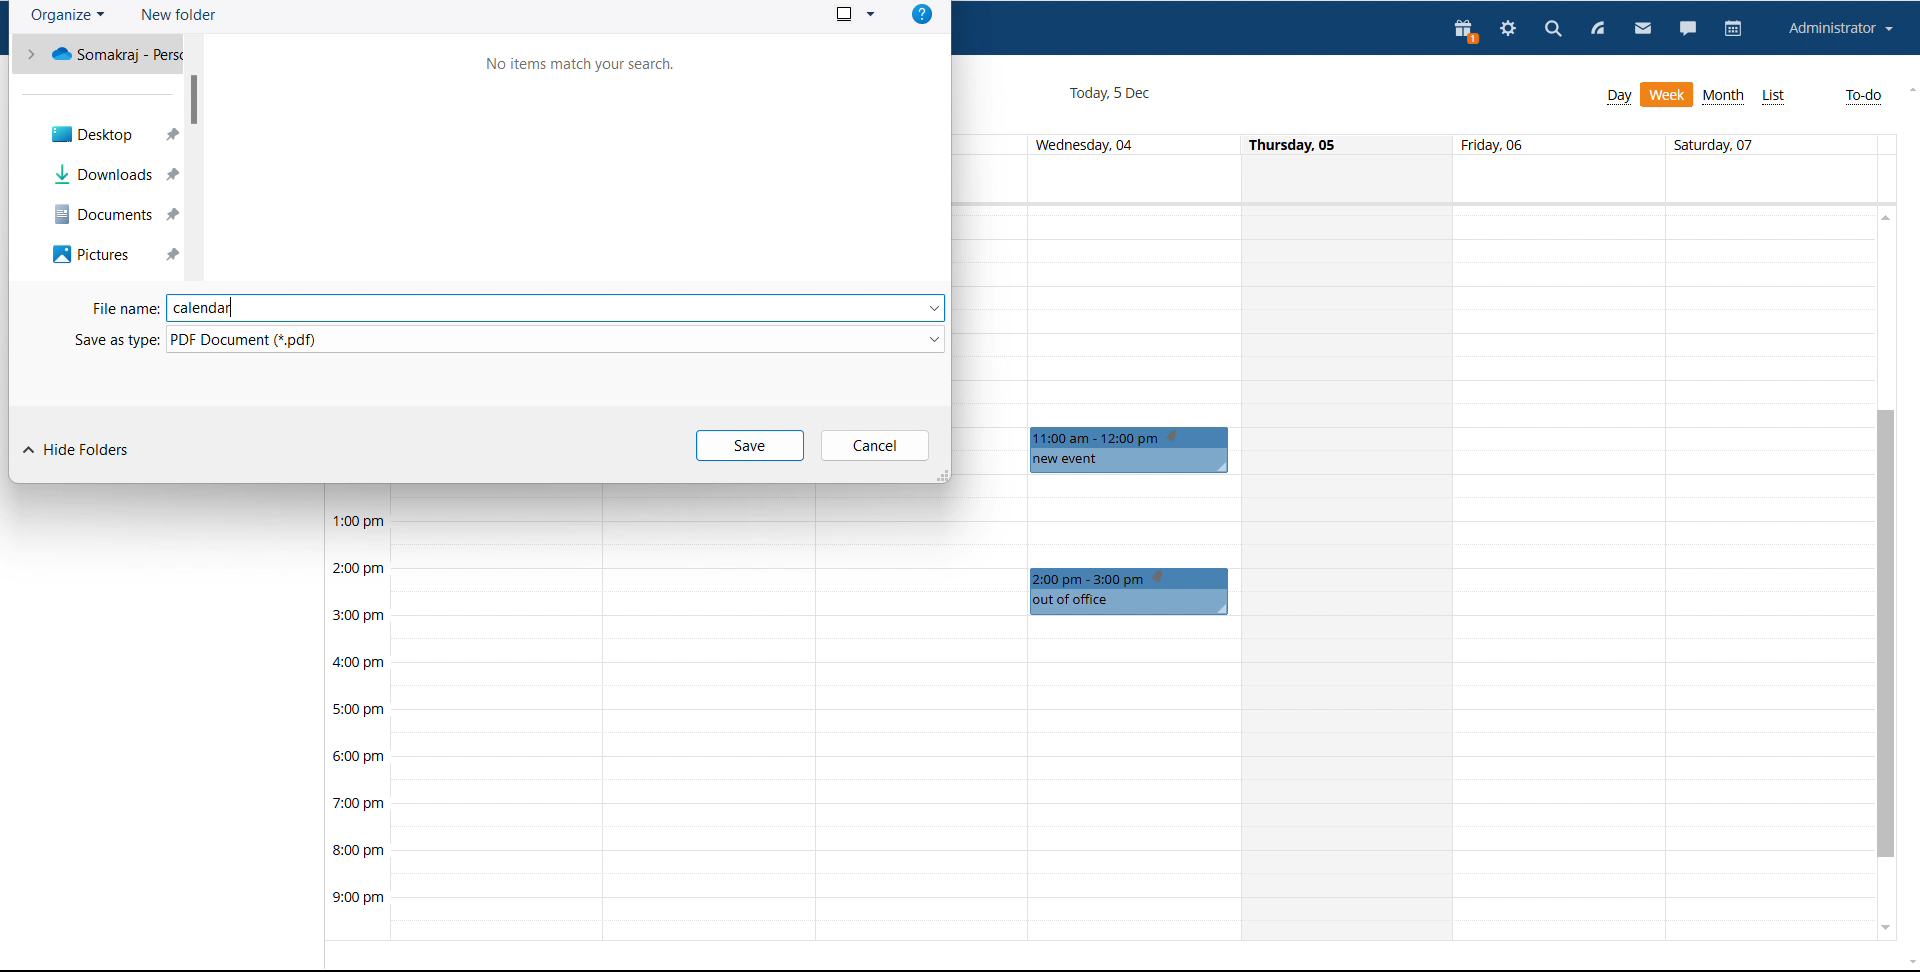 The image size is (1920, 972). What do you see at coordinates (1467, 33) in the screenshot?
I see `present` at bounding box center [1467, 33].